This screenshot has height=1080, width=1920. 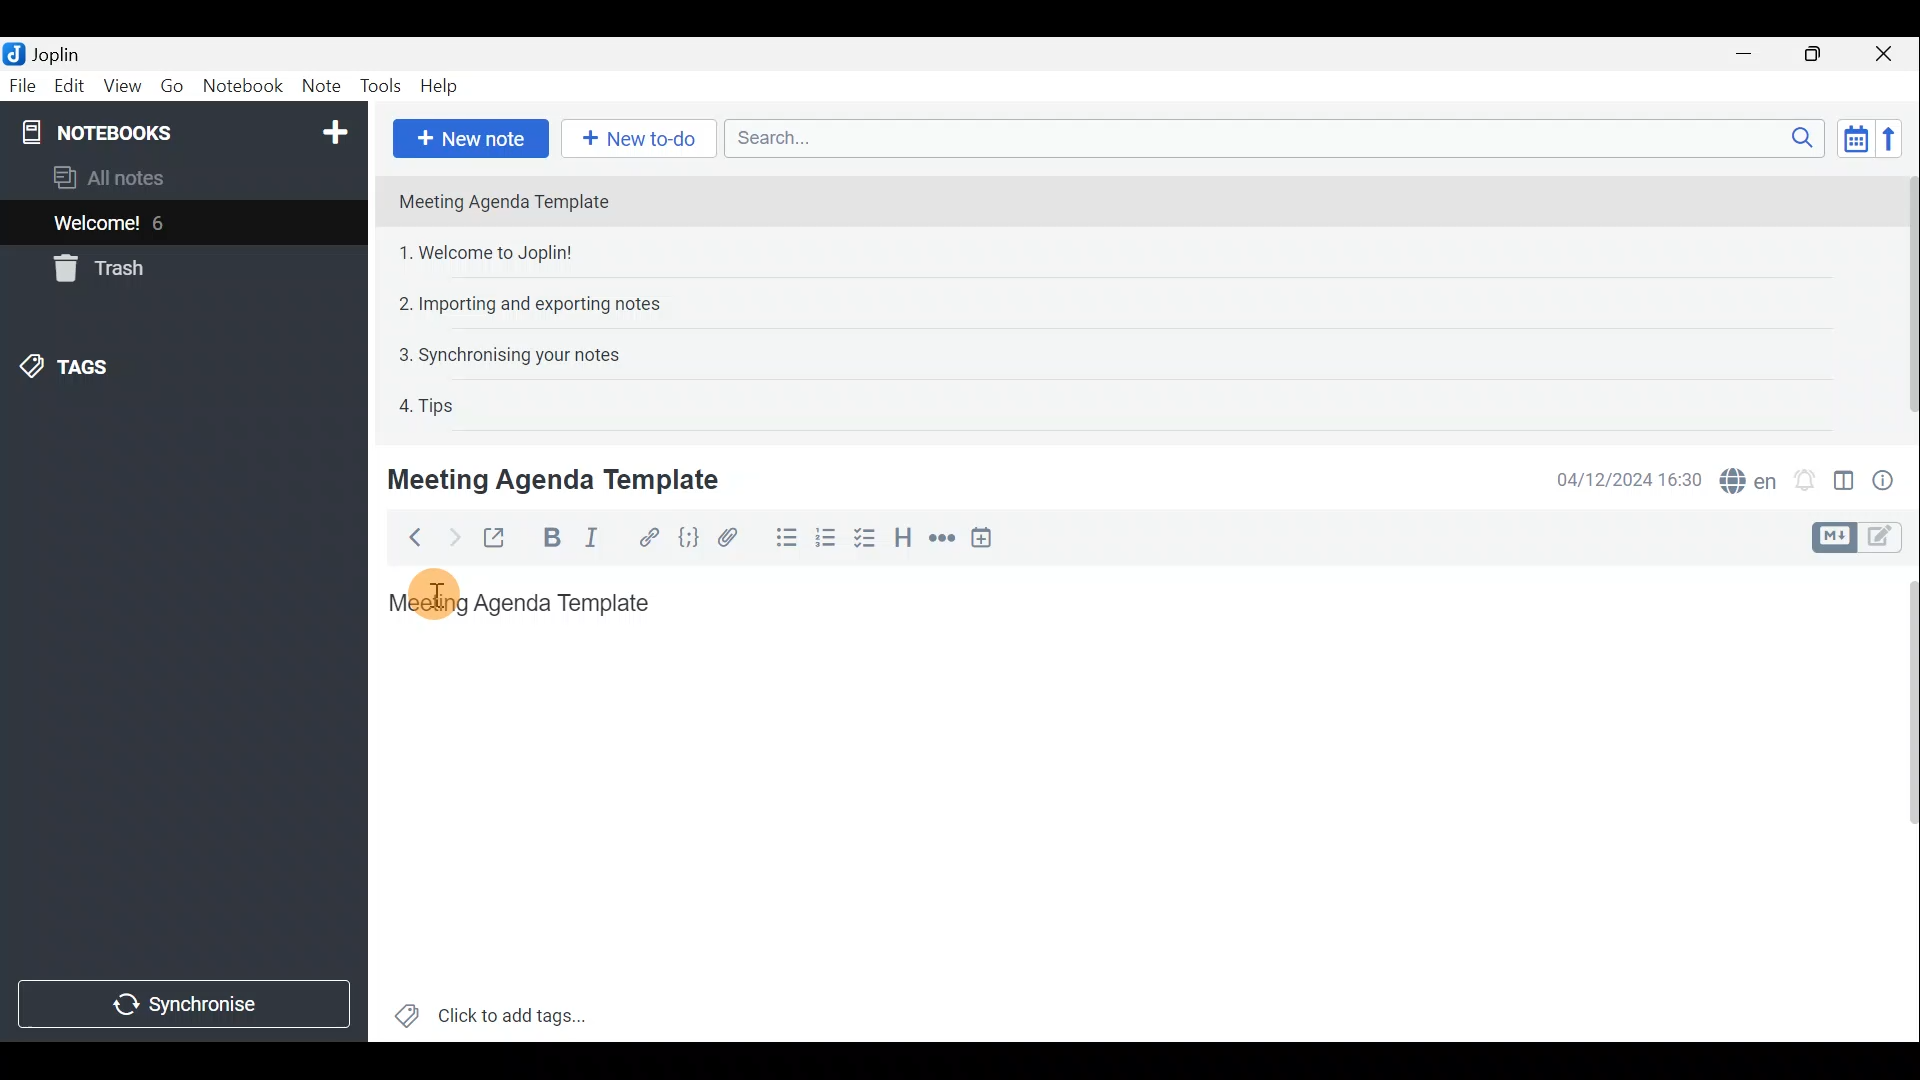 I want to click on Heading, so click(x=902, y=542).